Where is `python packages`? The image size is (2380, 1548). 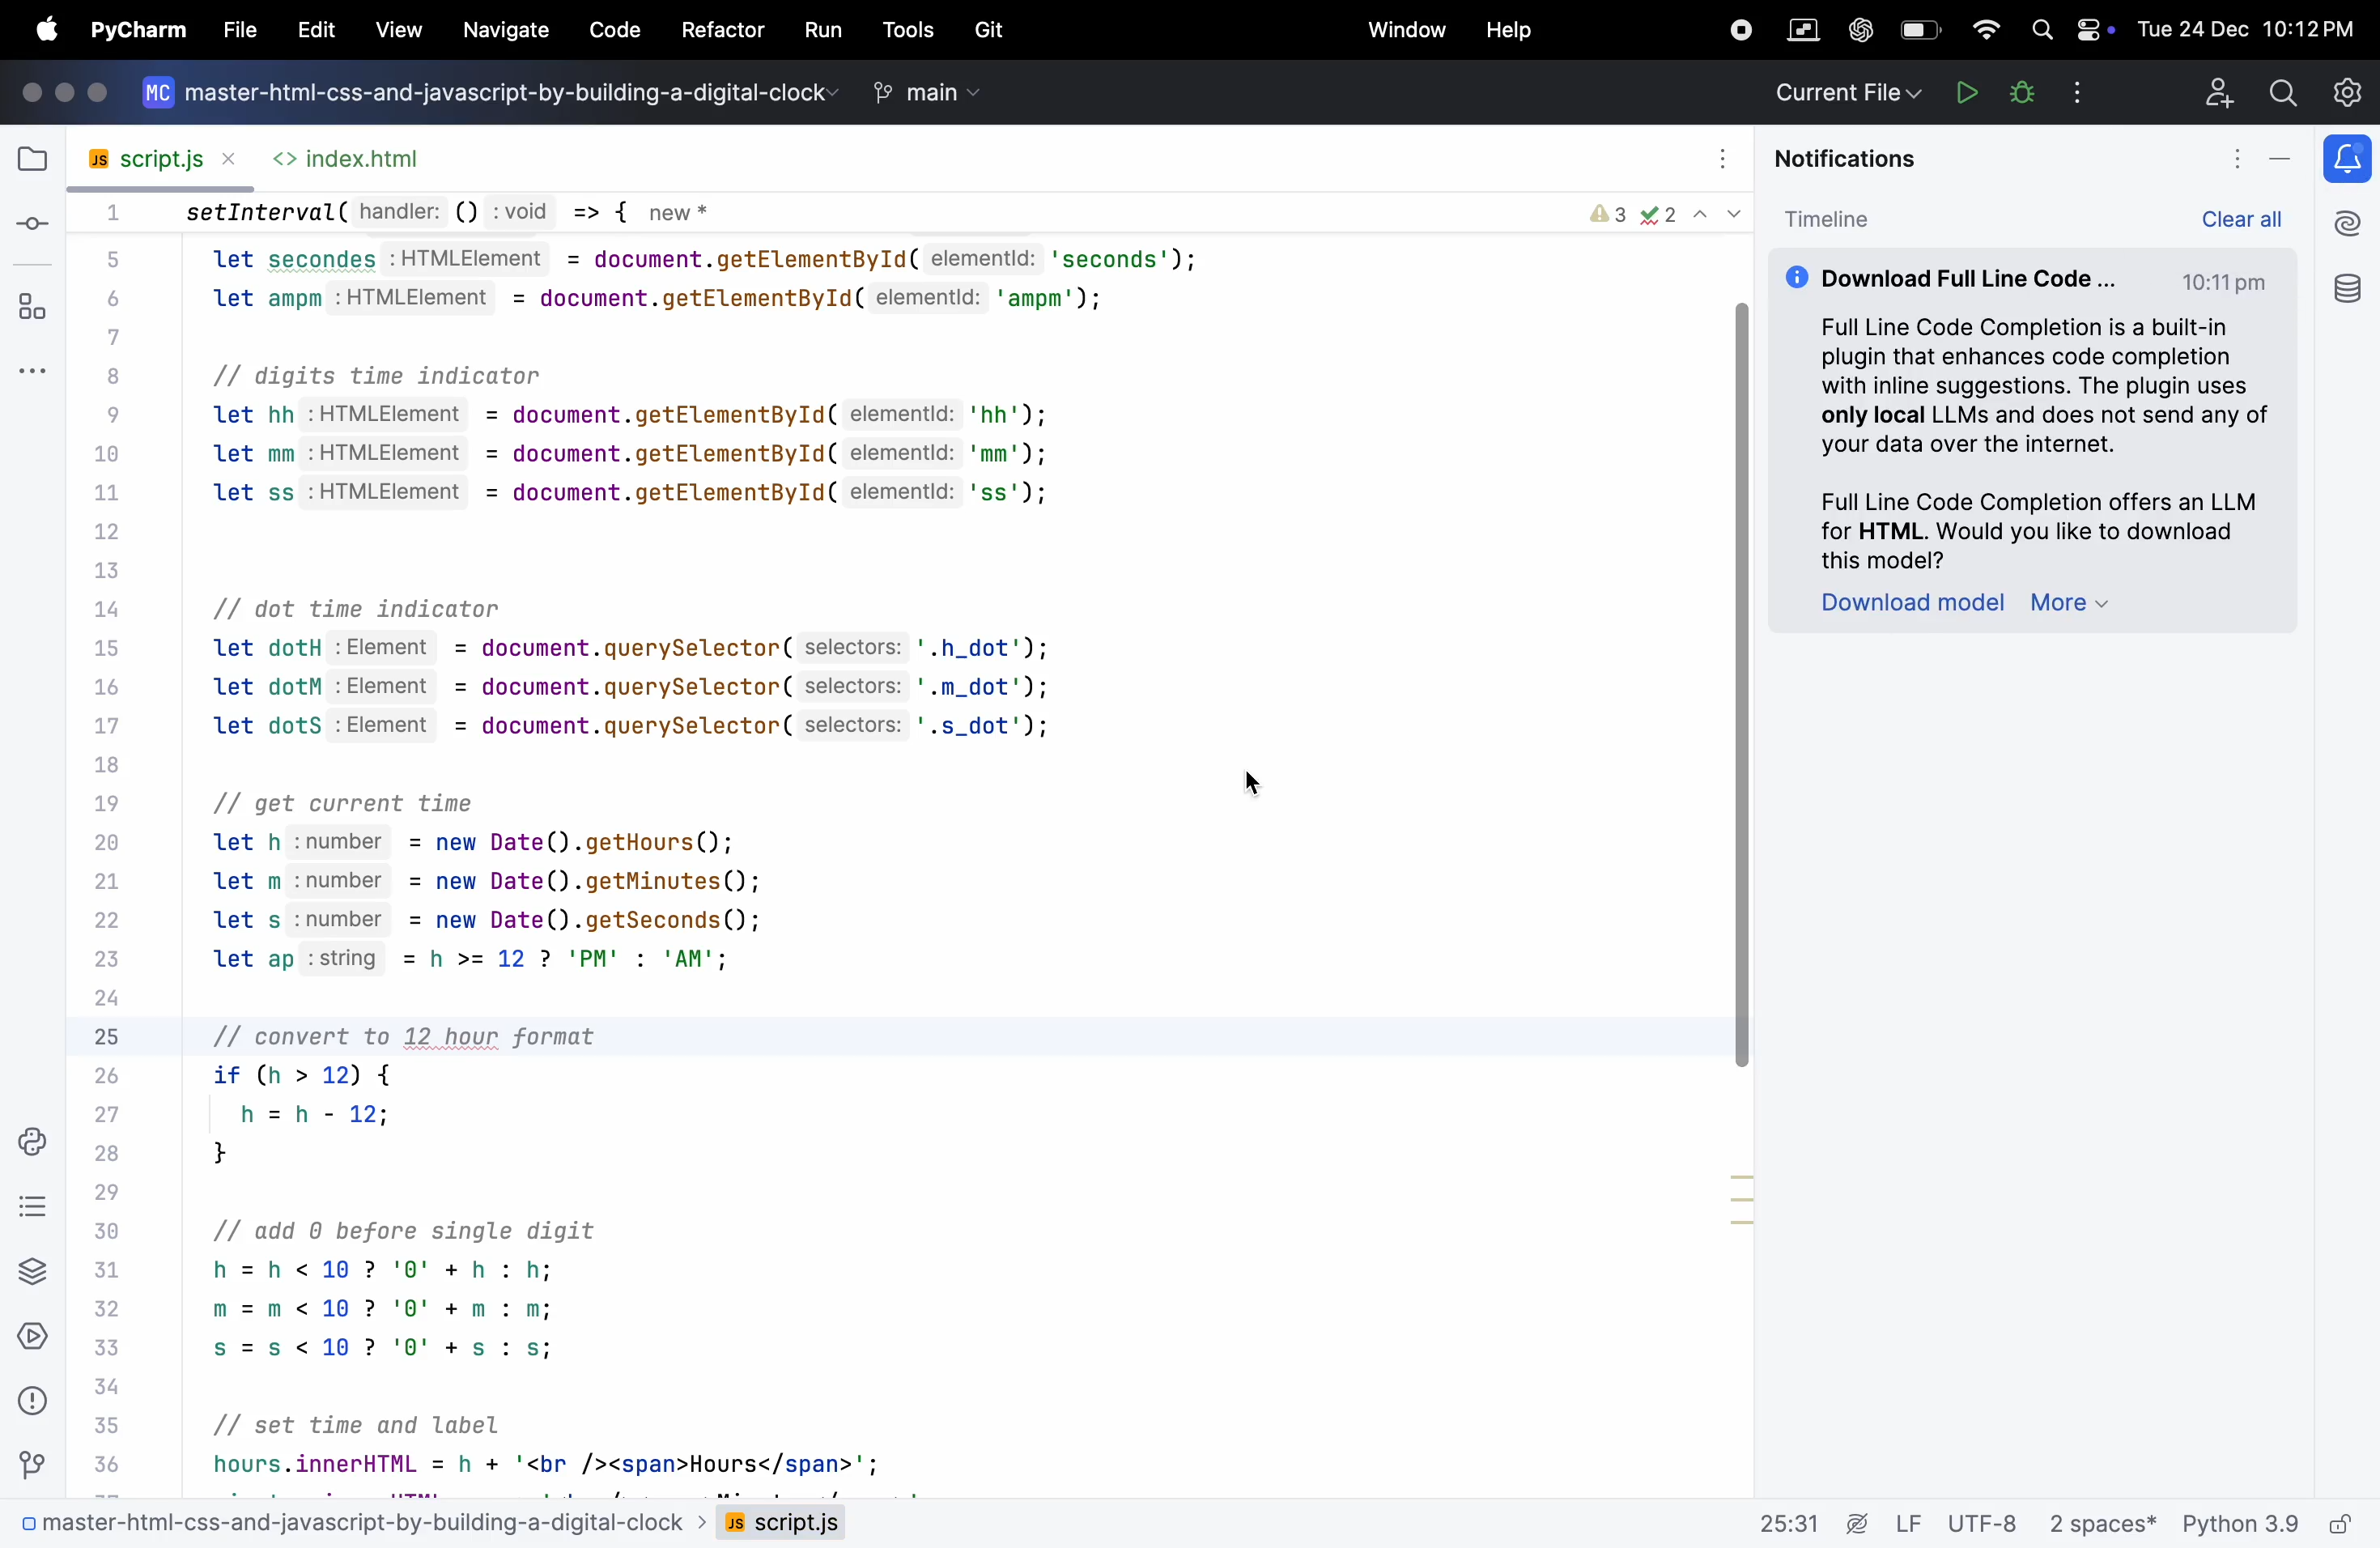
python packages is located at coordinates (32, 1274).